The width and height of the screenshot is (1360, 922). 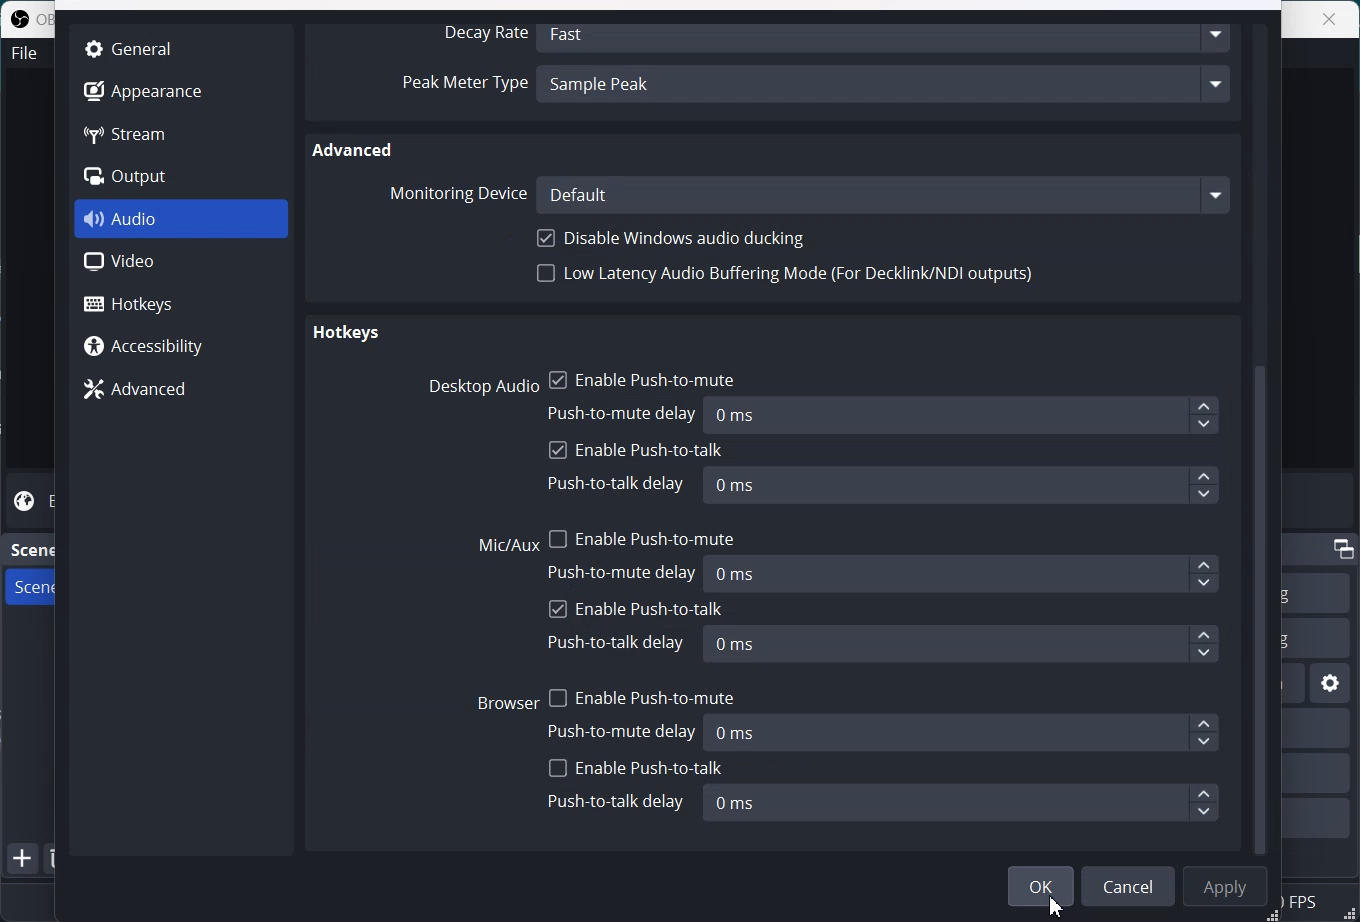 What do you see at coordinates (887, 35) in the screenshot?
I see `Fast` at bounding box center [887, 35].